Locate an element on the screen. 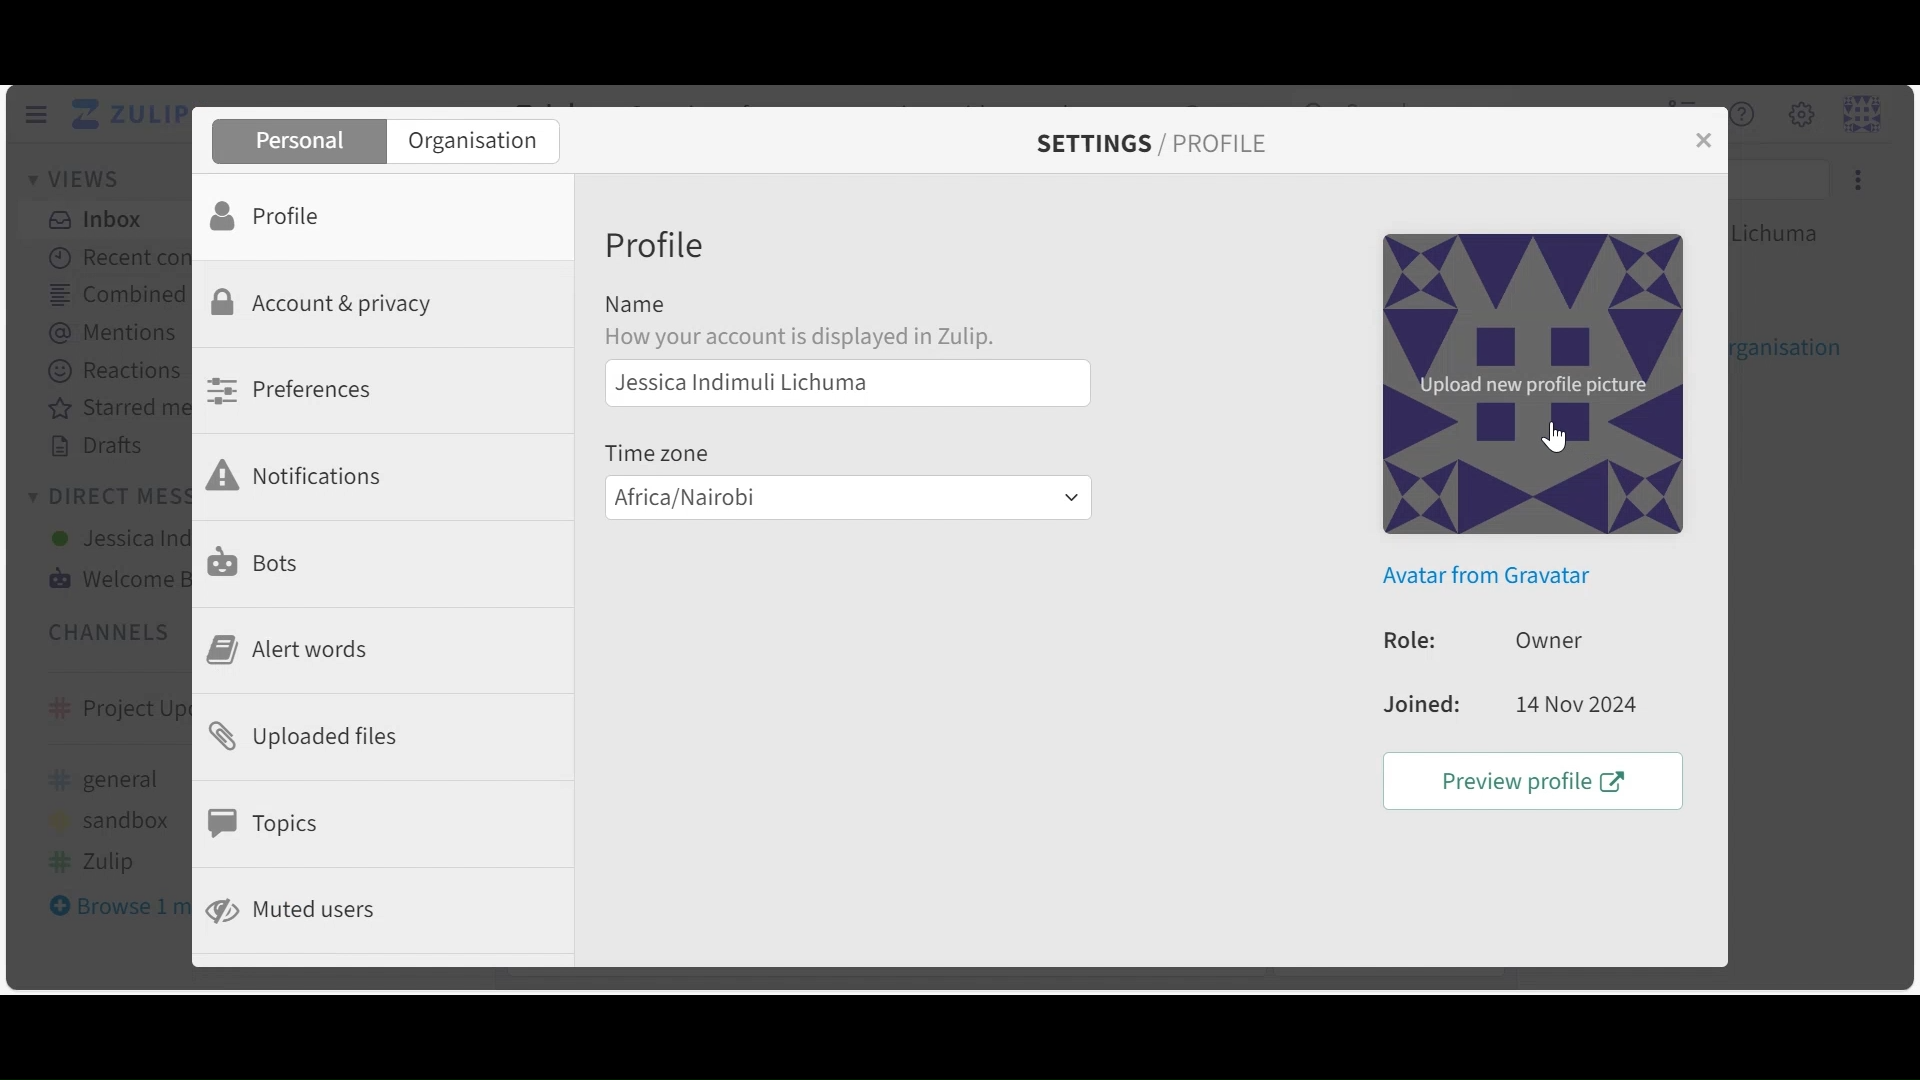  Avatar from Gravatar is located at coordinates (1484, 577).